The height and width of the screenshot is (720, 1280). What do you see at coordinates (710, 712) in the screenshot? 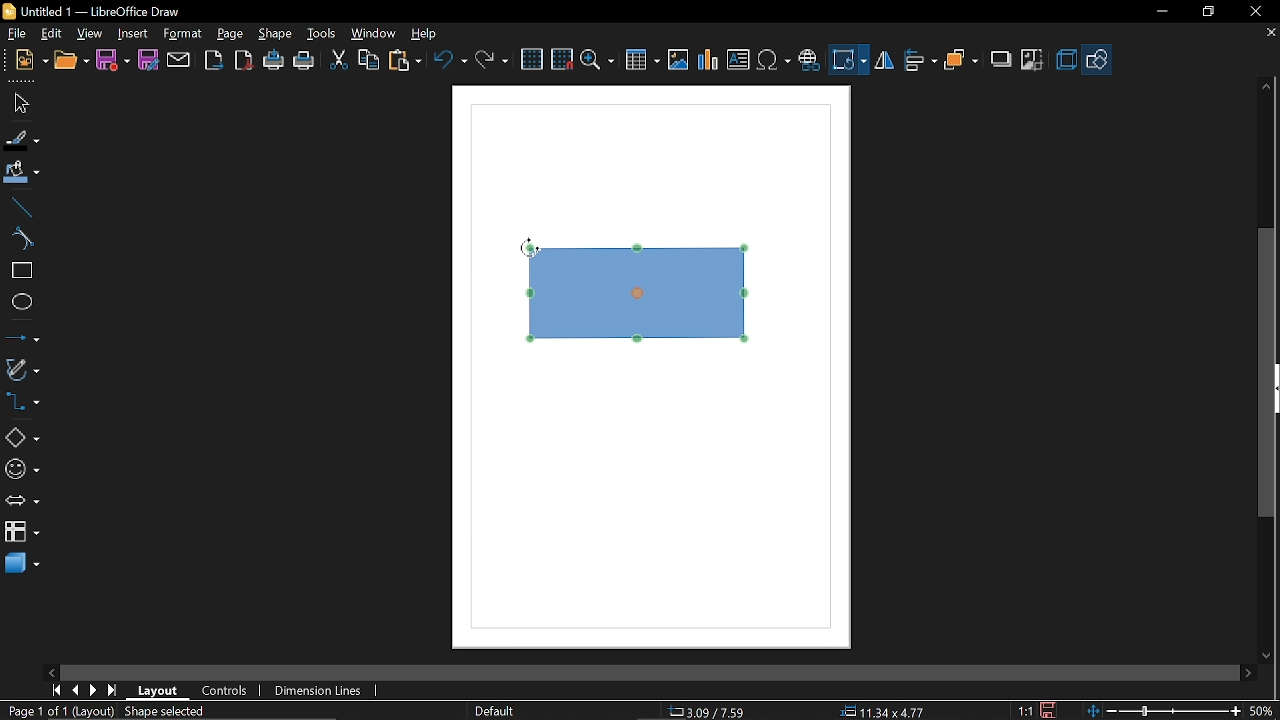
I see `5.92/10.43` at bounding box center [710, 712].